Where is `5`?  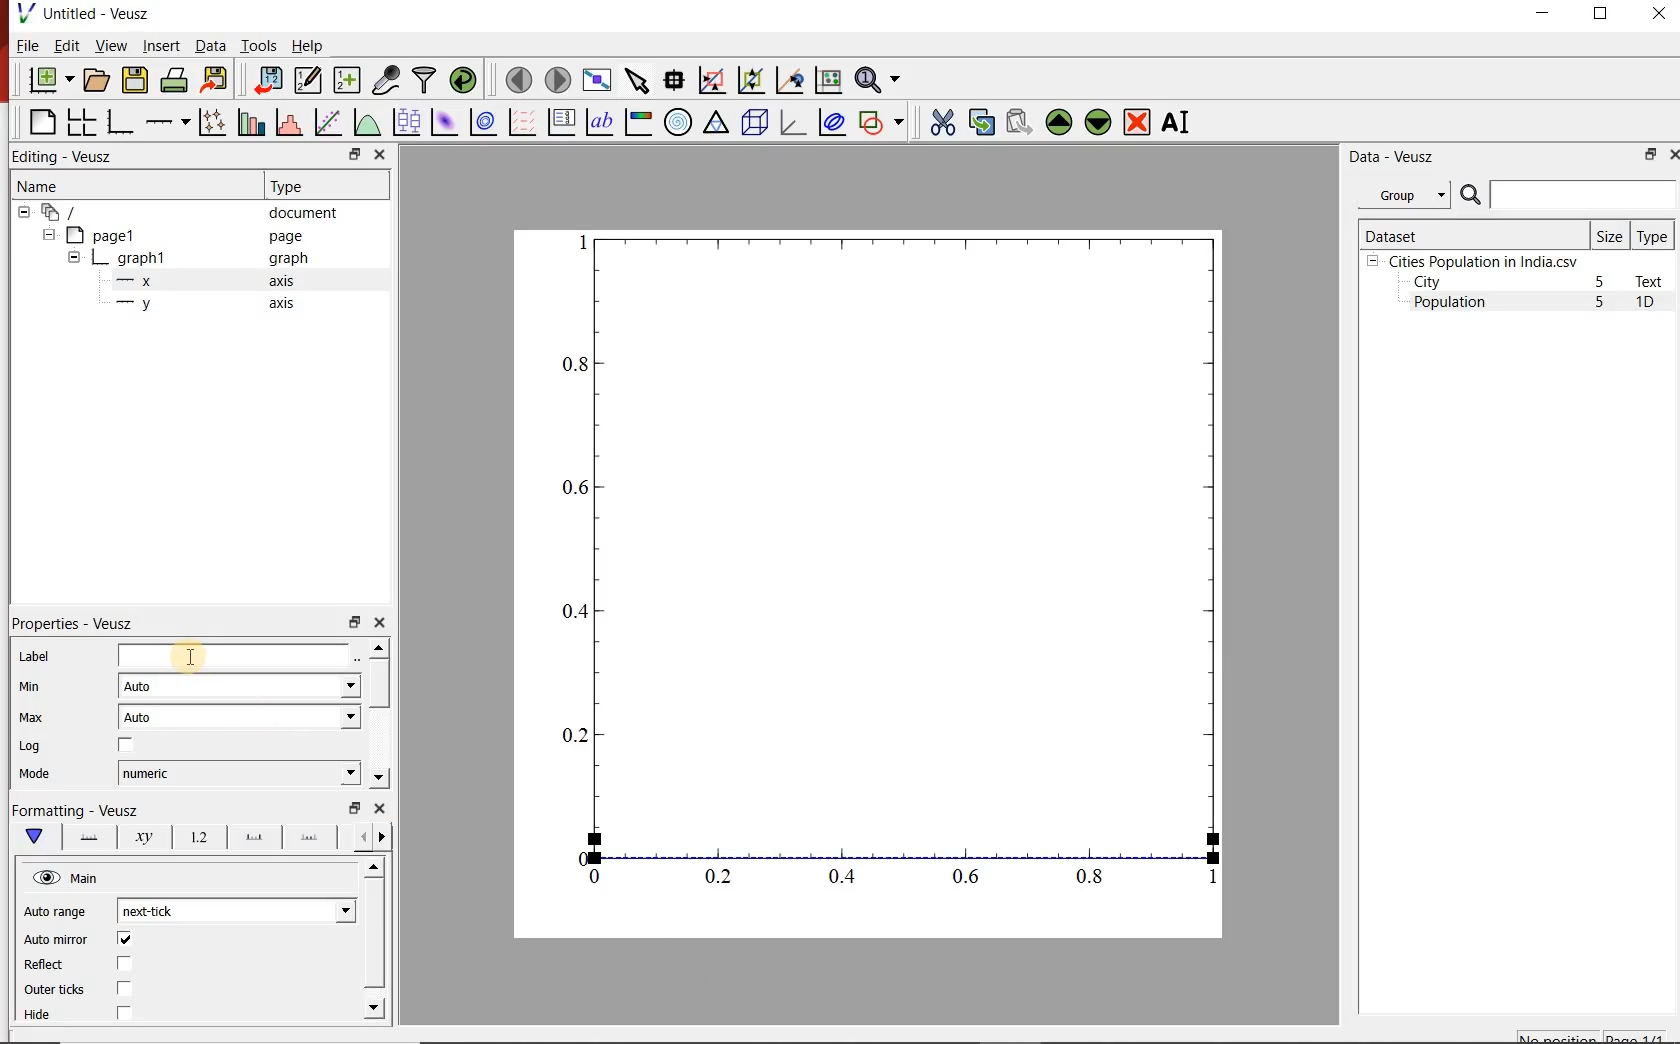
5 is located at coordinates (1601, 283).